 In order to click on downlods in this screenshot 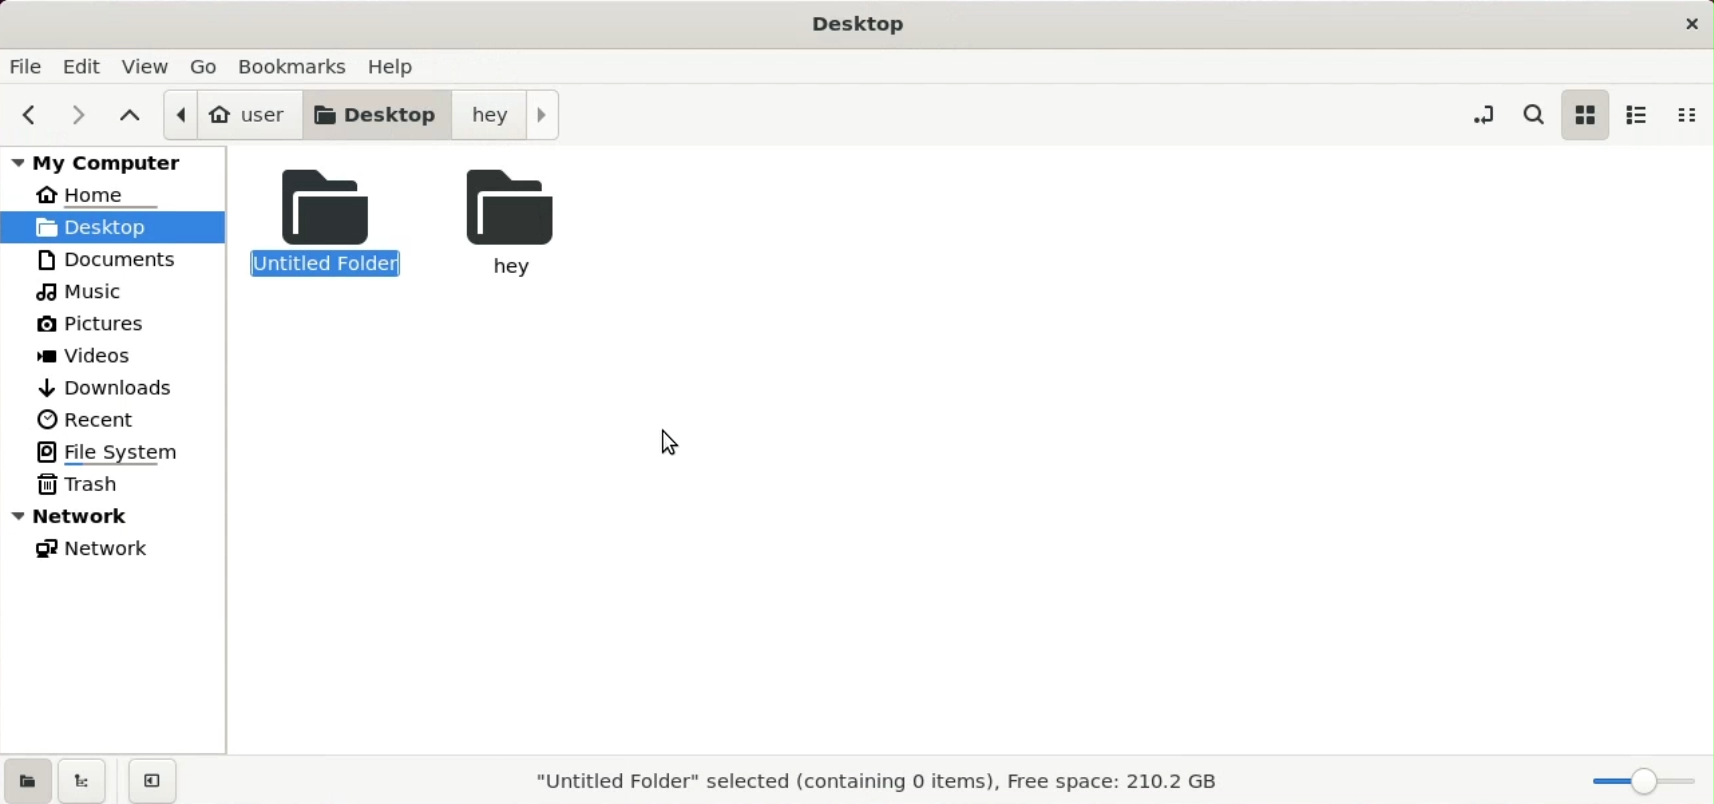, I will do `click(117, 387)`.